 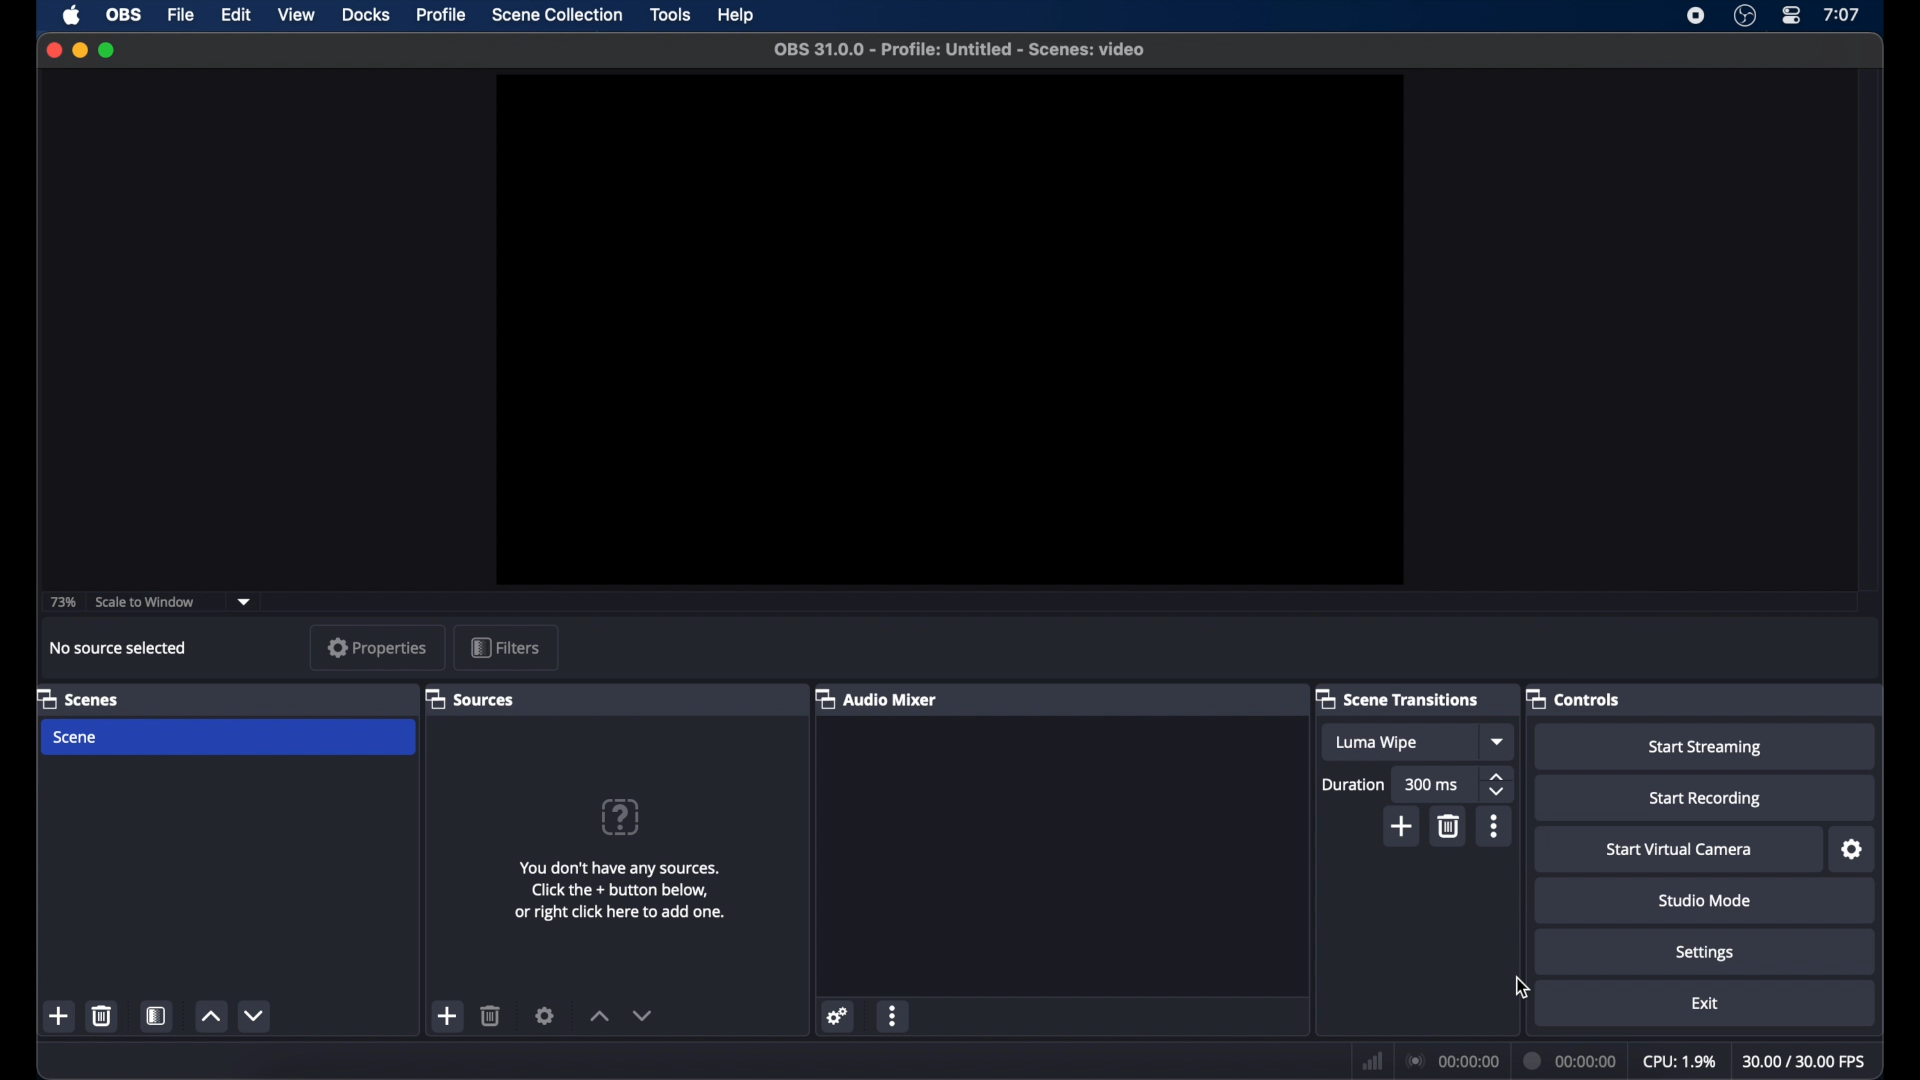 I want to click on properties, so click(x=378, y=647).